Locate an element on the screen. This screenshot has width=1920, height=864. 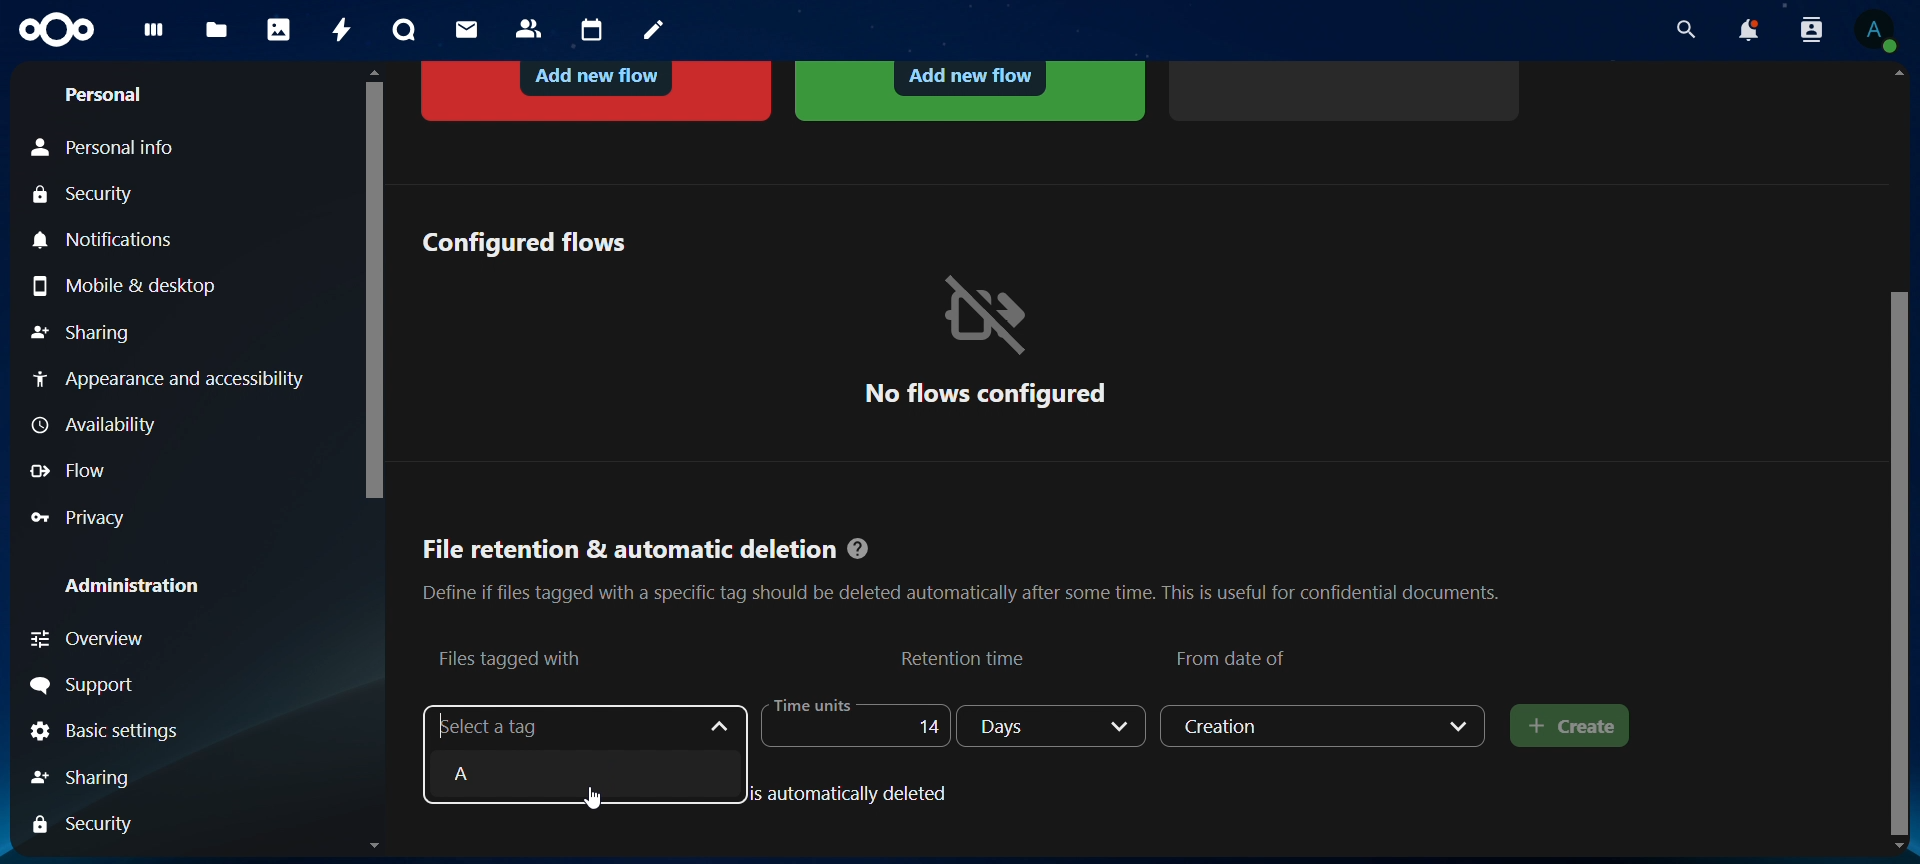
automated tagging  is located at coordinates (970, 89).